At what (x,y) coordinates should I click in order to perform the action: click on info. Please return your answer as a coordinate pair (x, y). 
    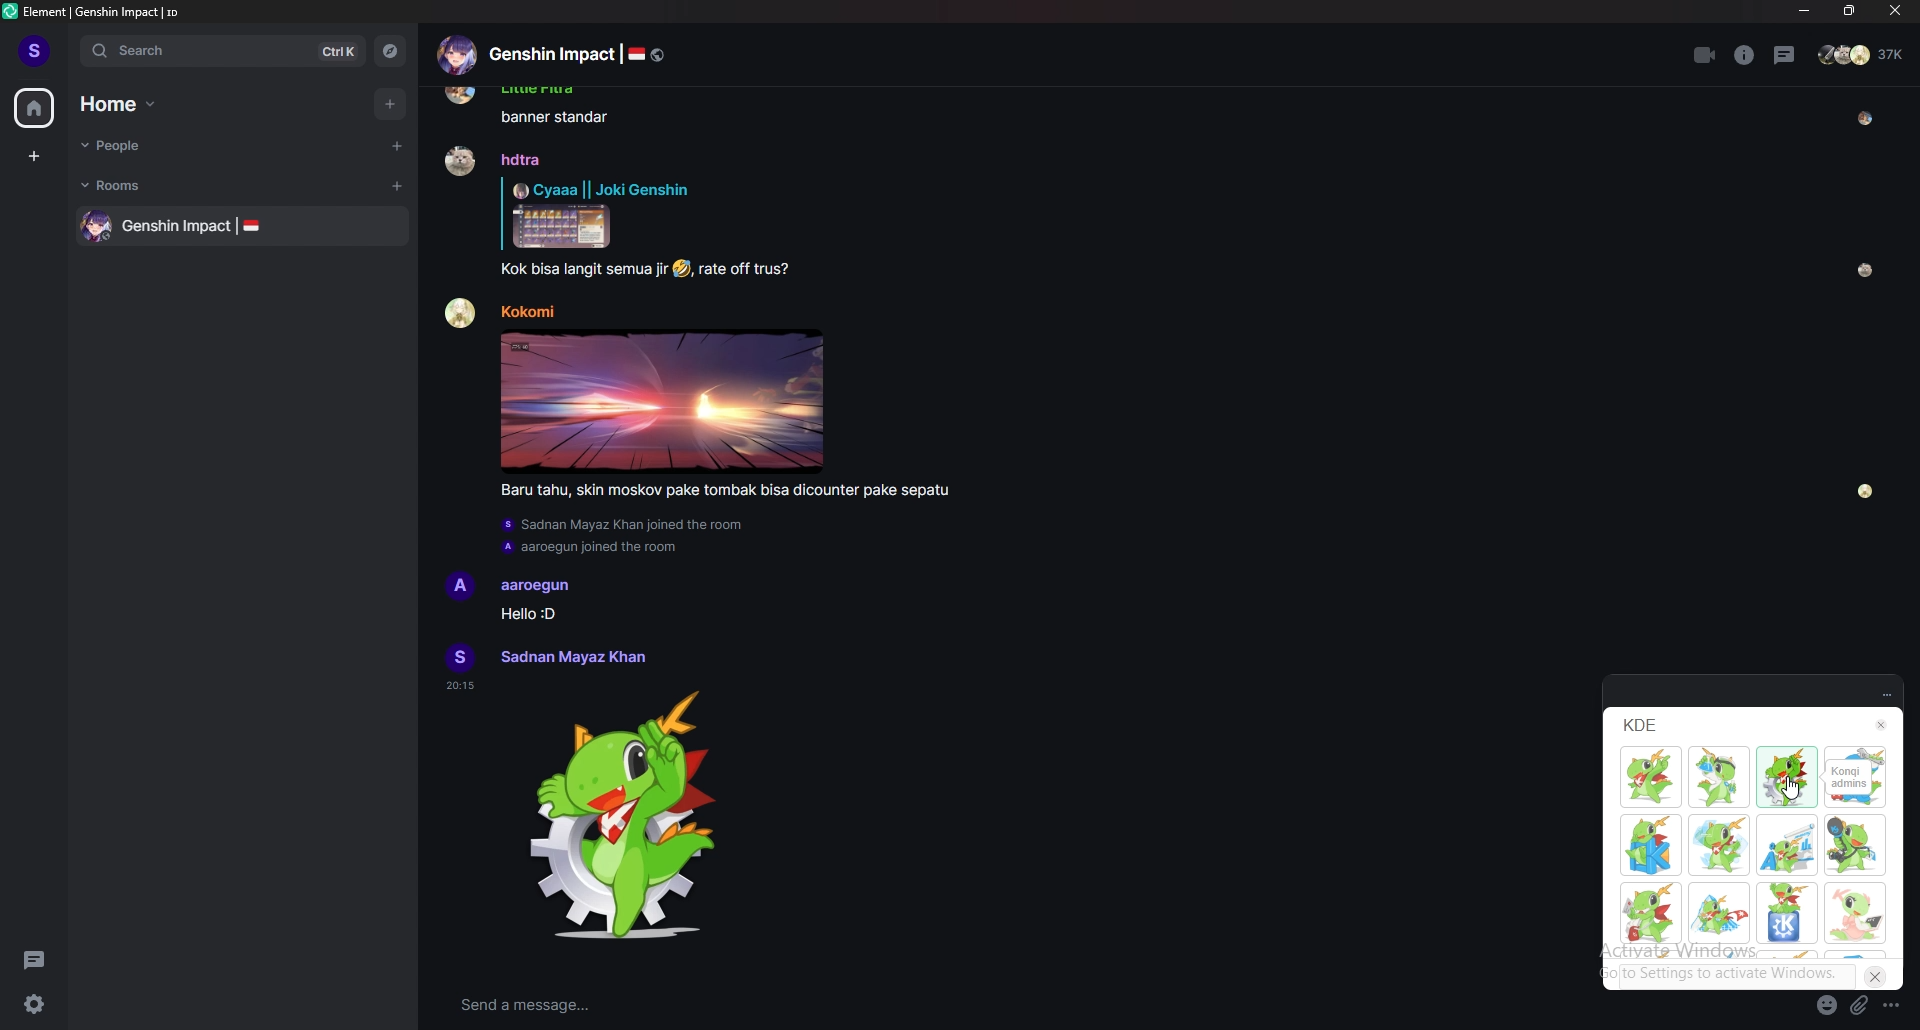
    Looking at the image, I should click on (1745, 55).